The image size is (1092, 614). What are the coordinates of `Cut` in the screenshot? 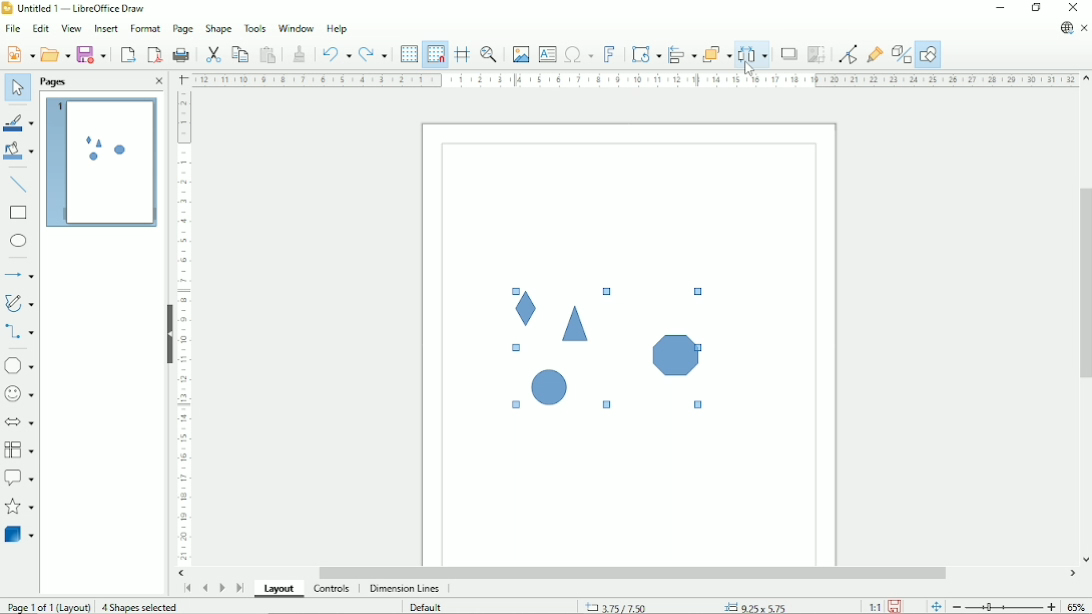 It's located at (214, 54).